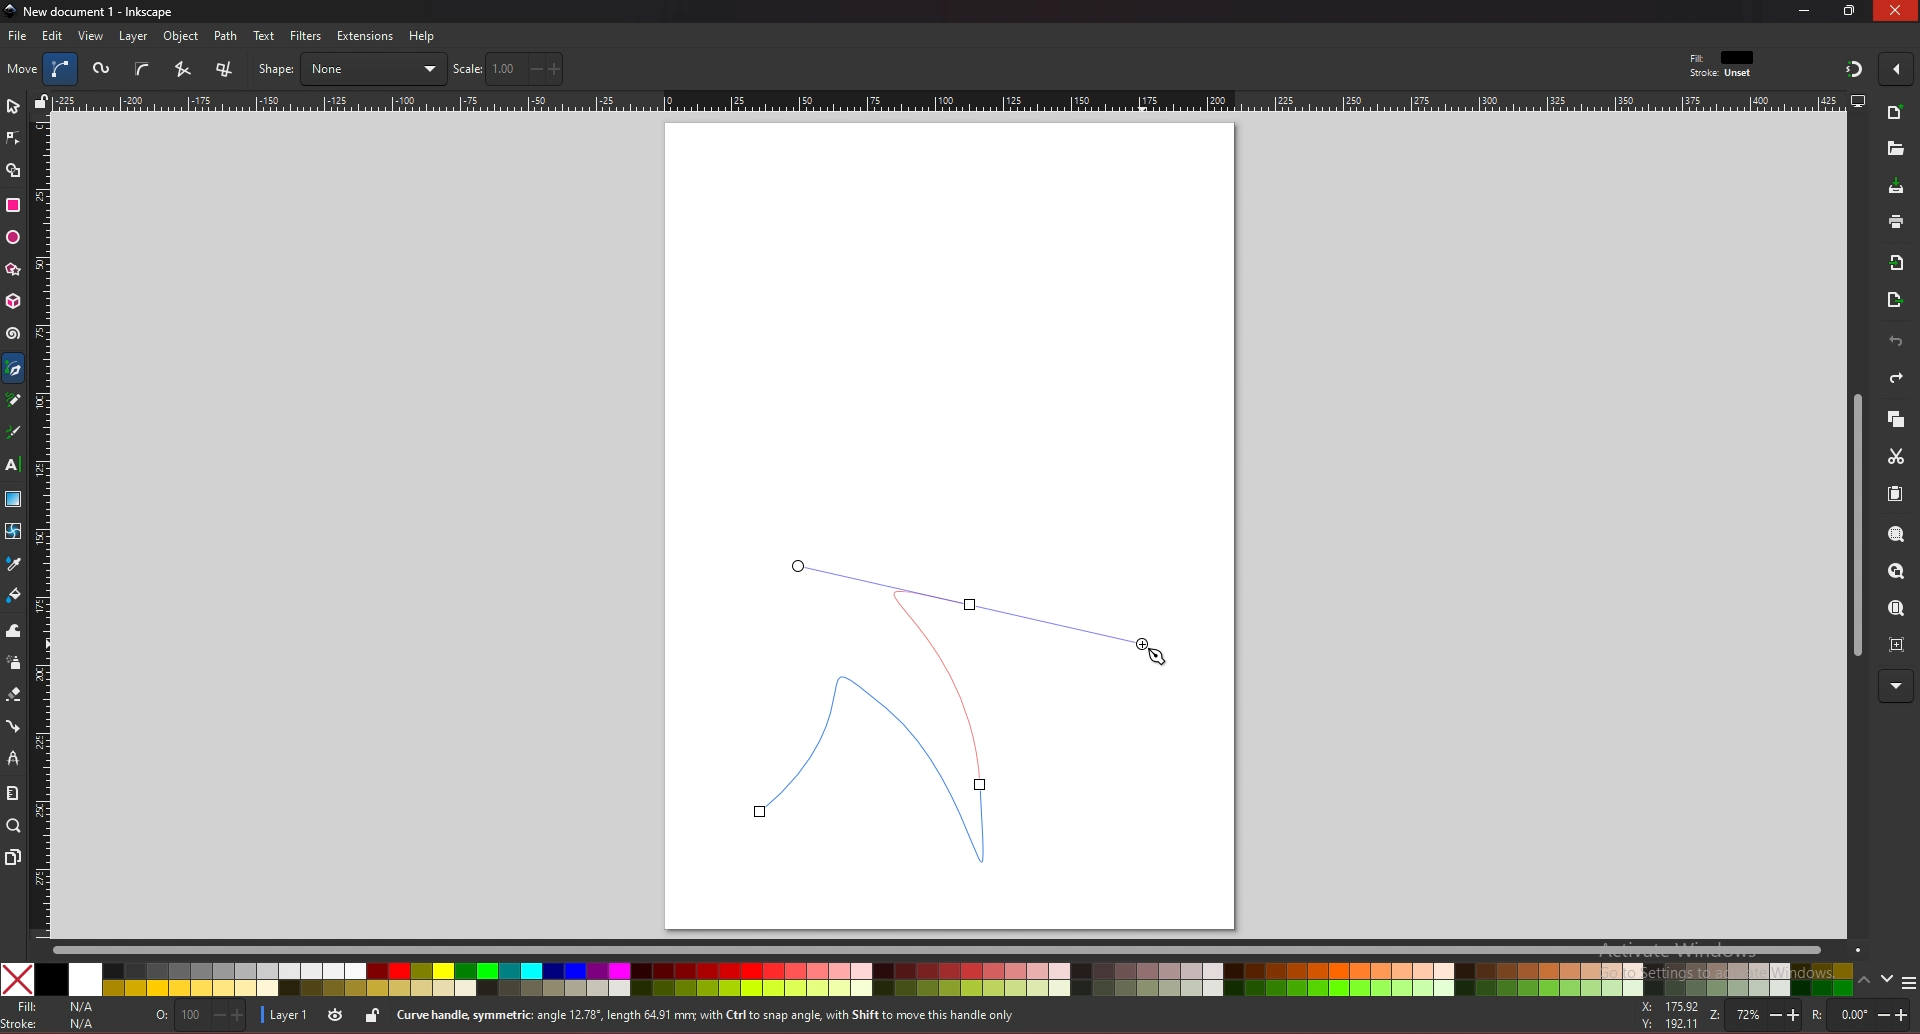 The width and height of the screenshot is (1920, 1034). What do you see at coordinates (1724, 58) in the screenshot?
I see `fit` at bounding box center [1724, 58].